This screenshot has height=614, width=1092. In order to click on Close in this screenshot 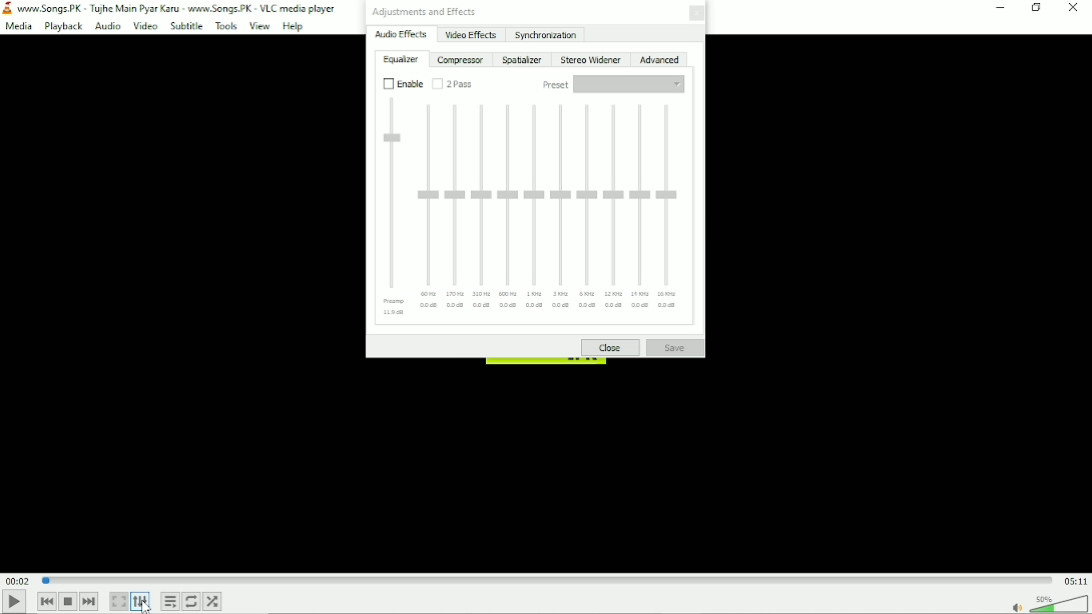, I will do `click(694, 12)`.